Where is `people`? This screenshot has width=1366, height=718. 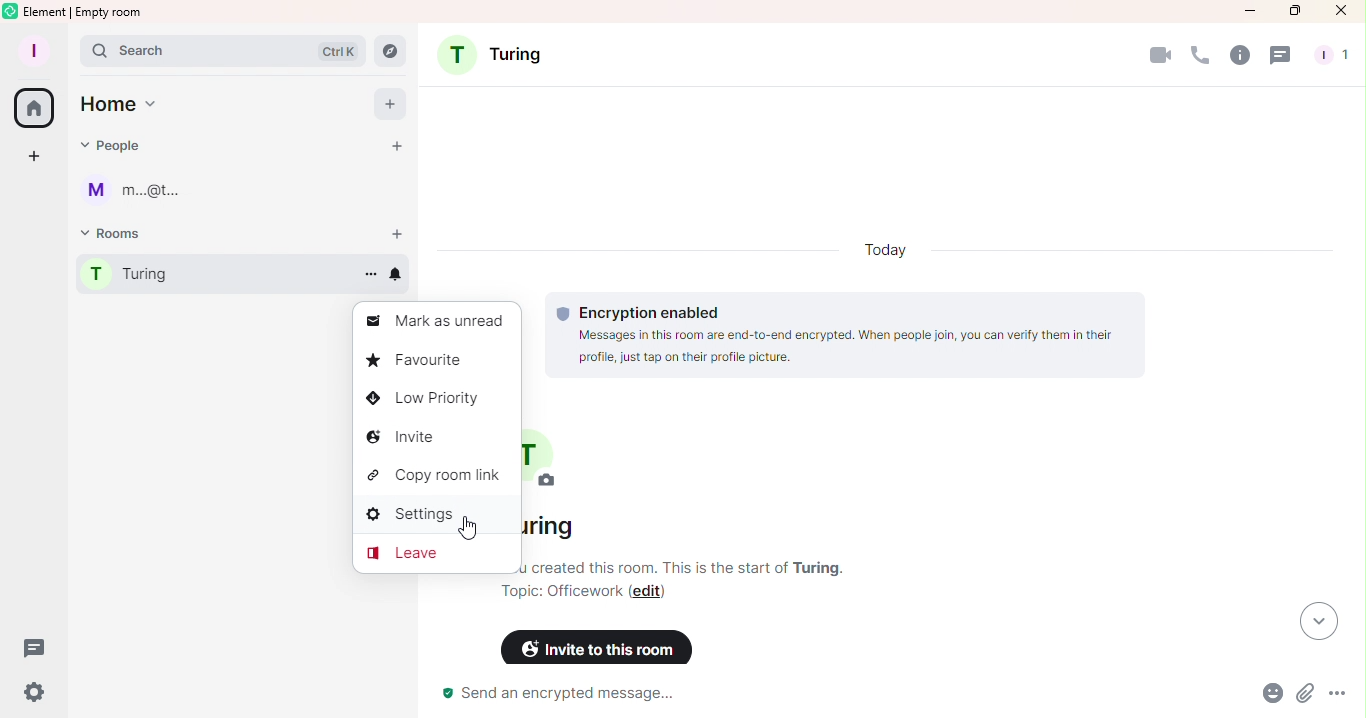
people is located at coordinates (1332, 56).